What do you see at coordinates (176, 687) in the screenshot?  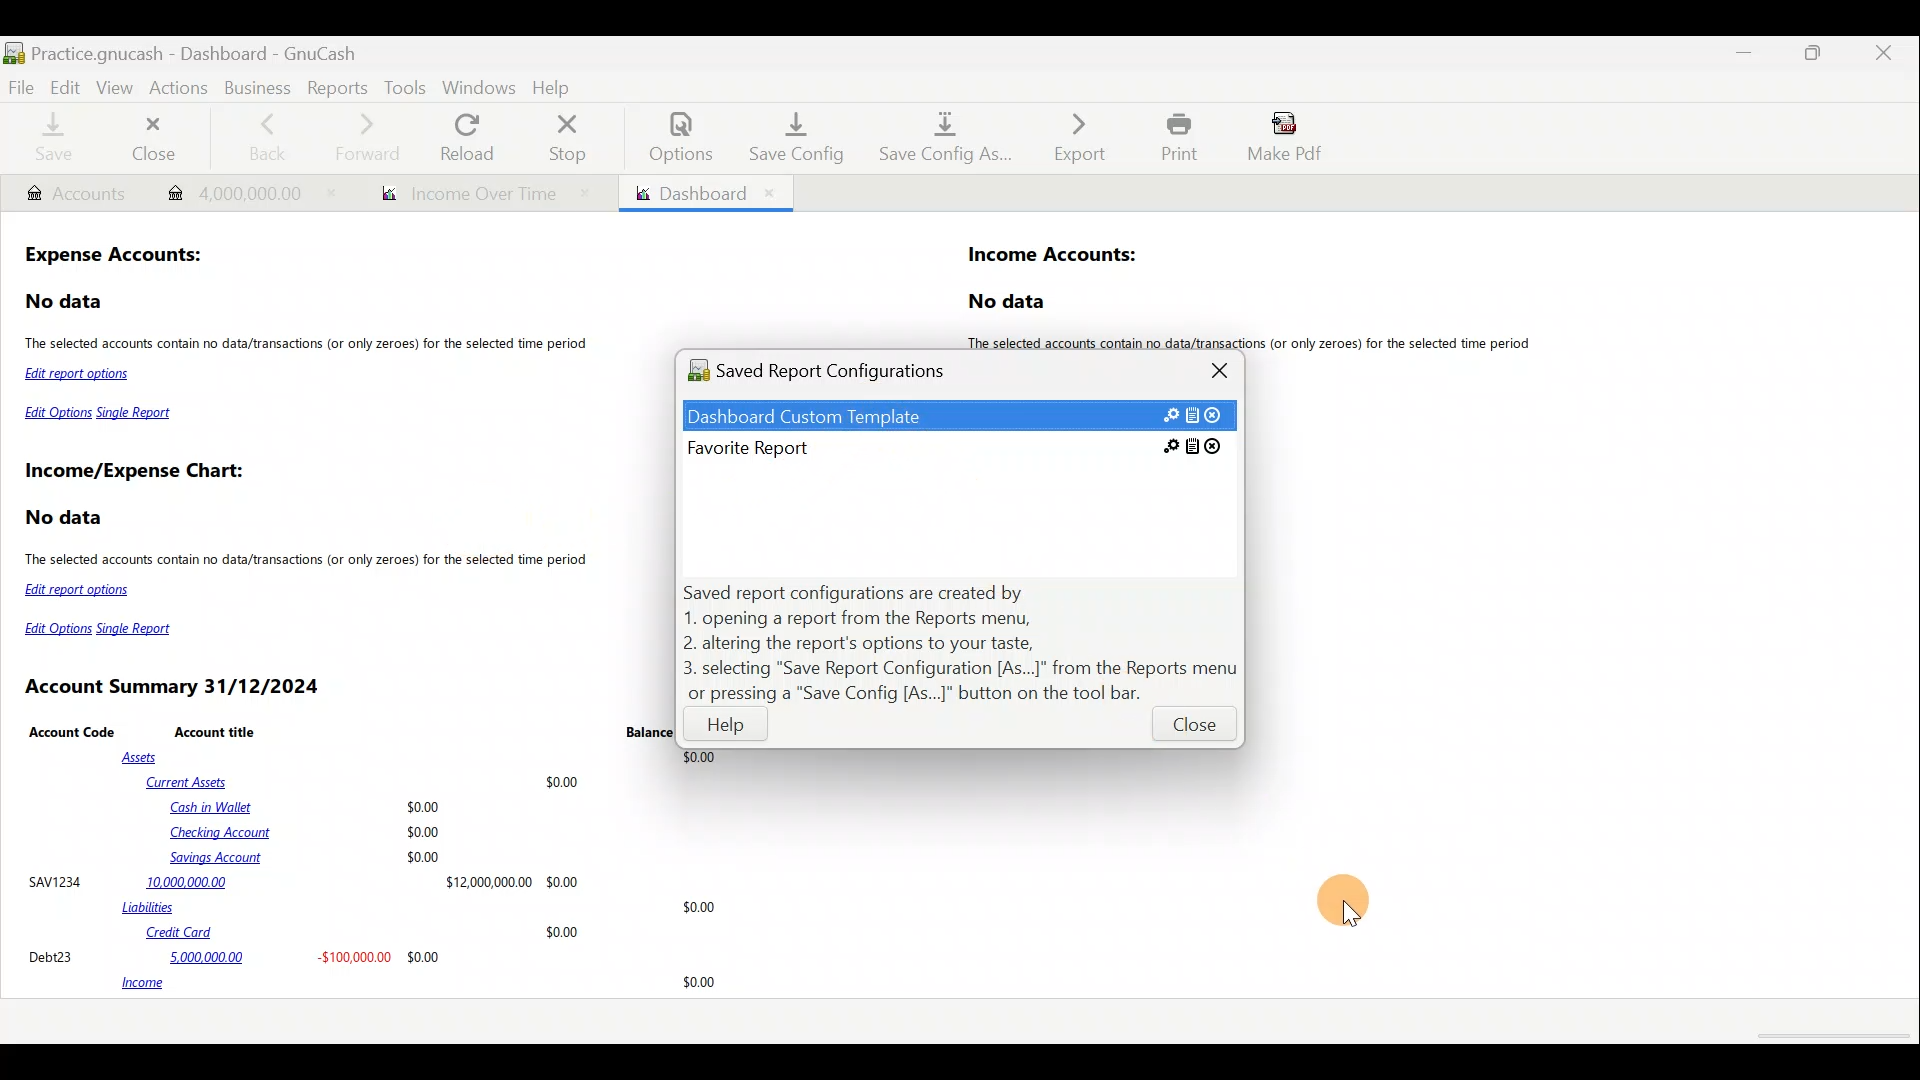 I see `Account Summary 31/12/2024` at bounding box center [176, 687].